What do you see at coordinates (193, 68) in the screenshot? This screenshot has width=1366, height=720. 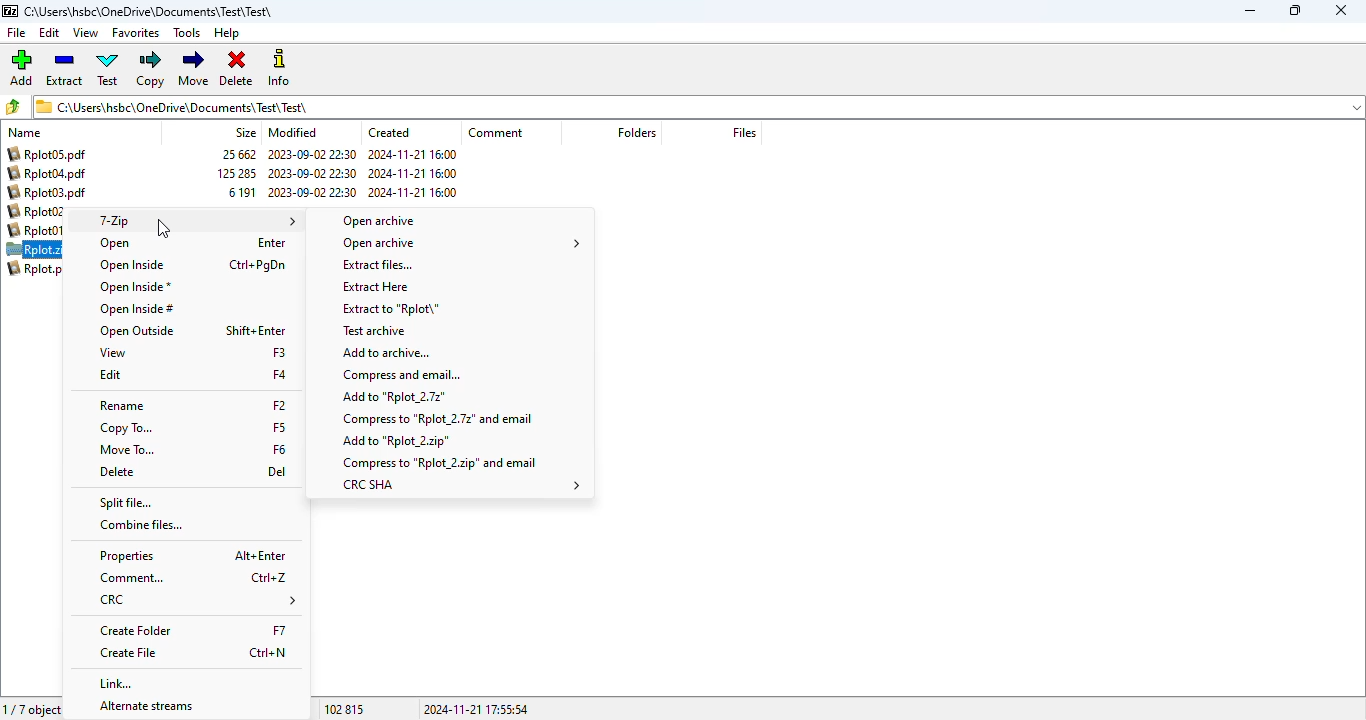 I see `move` at bounding box center [193, 68].